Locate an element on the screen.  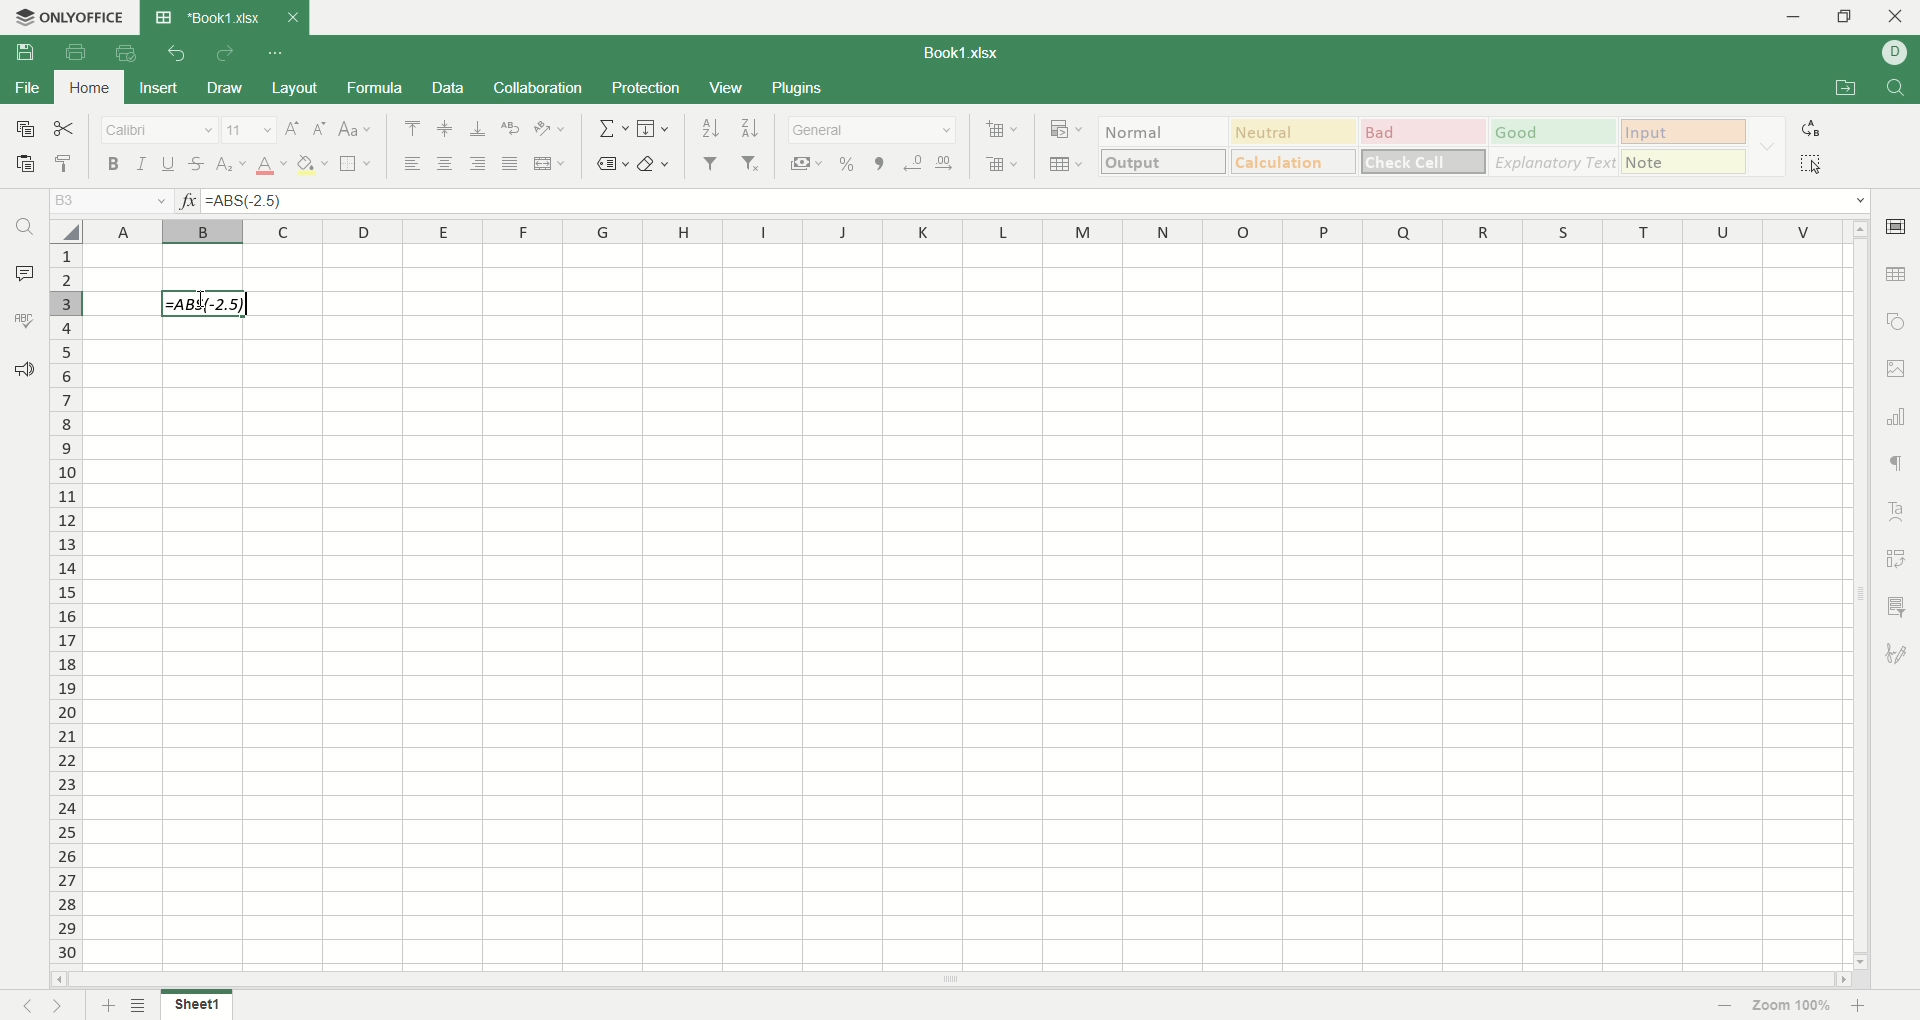
quick settings is located at coordinates (273, 52).